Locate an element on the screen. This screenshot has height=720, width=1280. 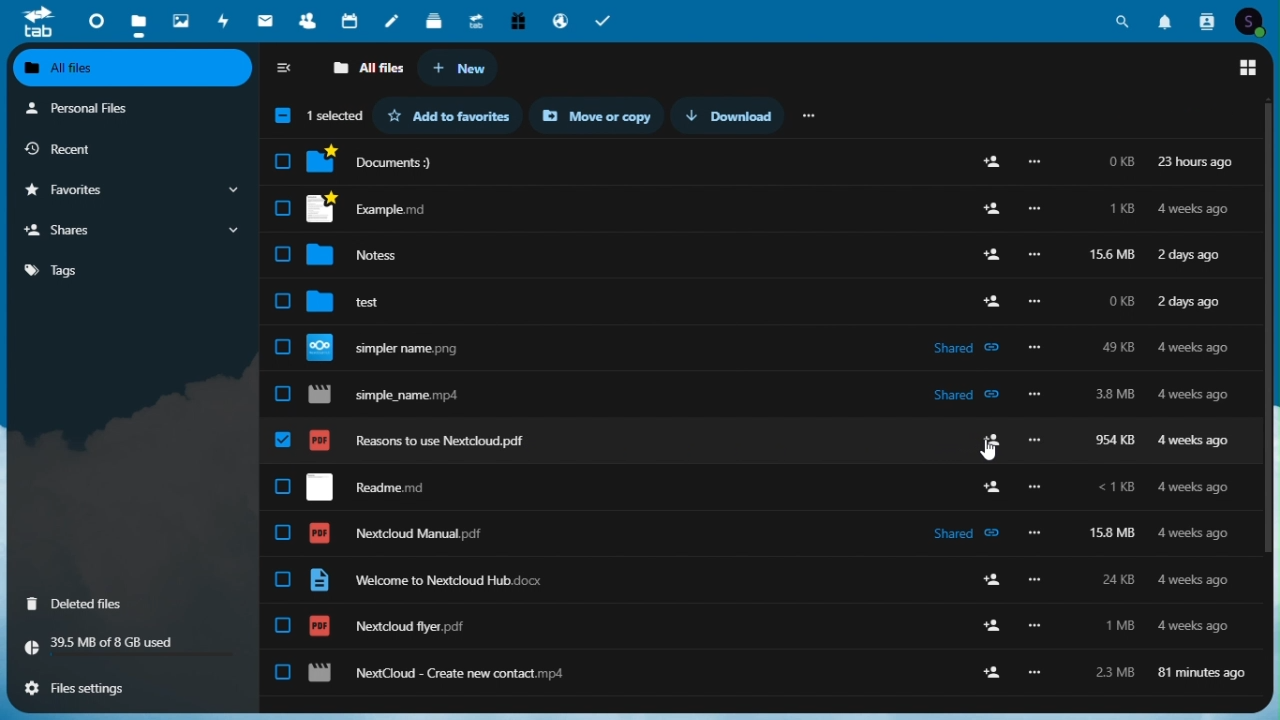
4 weeks ago is located at coordinates (1196, 210).